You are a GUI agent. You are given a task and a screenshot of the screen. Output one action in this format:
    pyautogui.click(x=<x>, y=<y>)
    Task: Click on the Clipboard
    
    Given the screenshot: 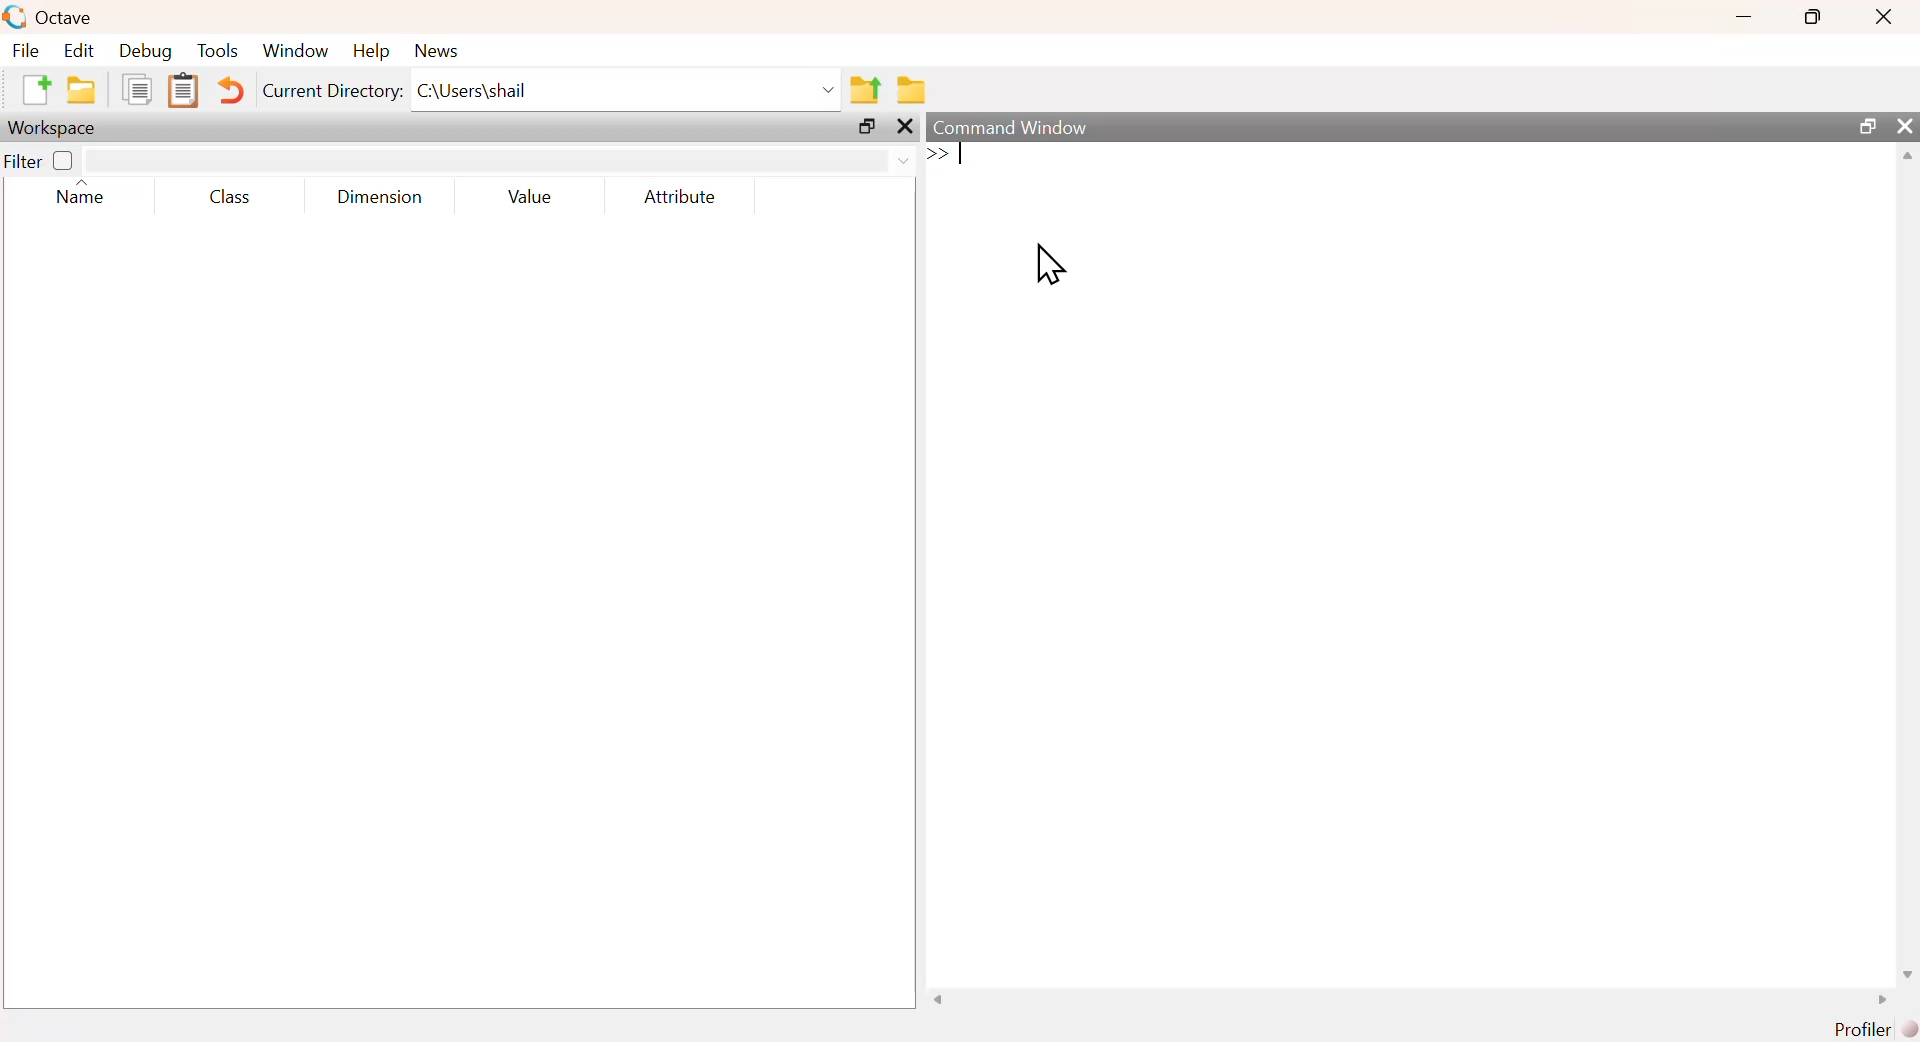 What is the action you would take?
    pyautogui.click(x=183, y=91)
    